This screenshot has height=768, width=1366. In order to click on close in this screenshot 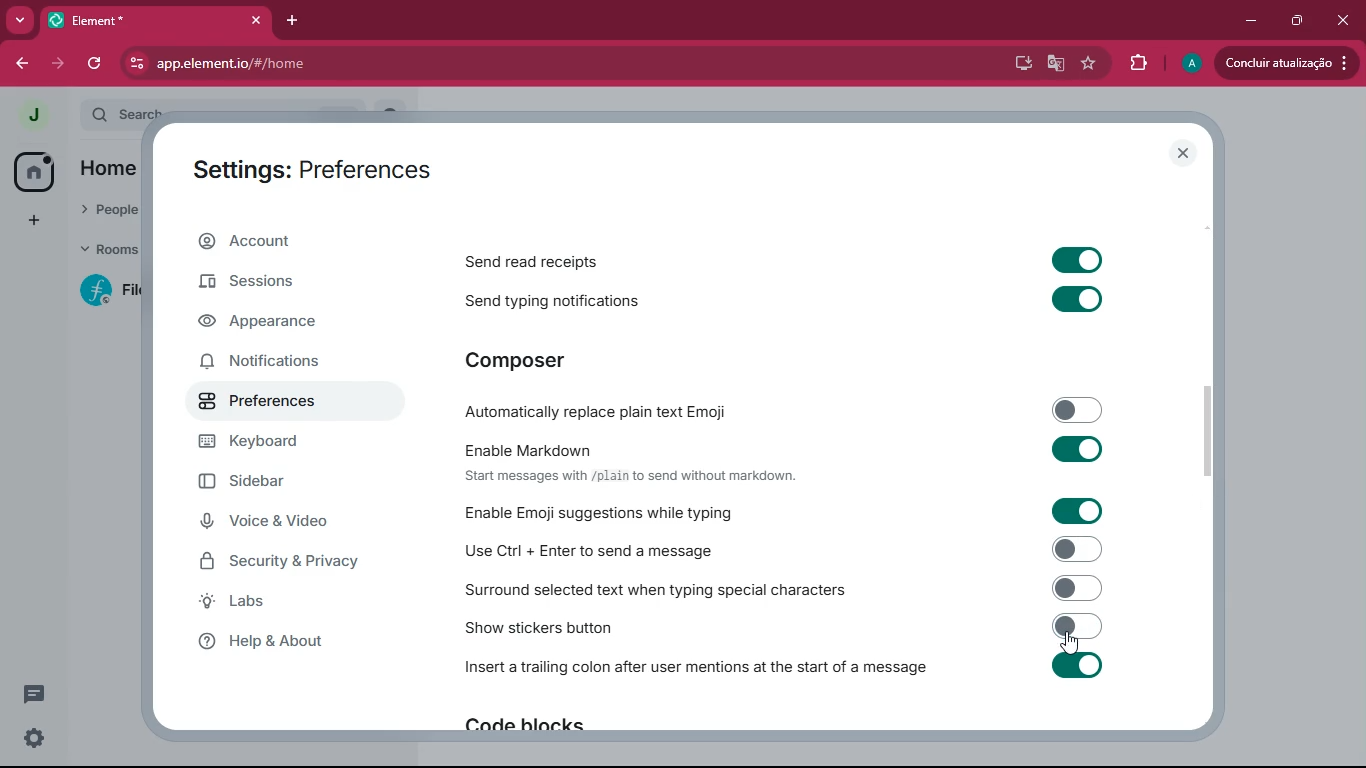, I will do `click(1345, 20)`.